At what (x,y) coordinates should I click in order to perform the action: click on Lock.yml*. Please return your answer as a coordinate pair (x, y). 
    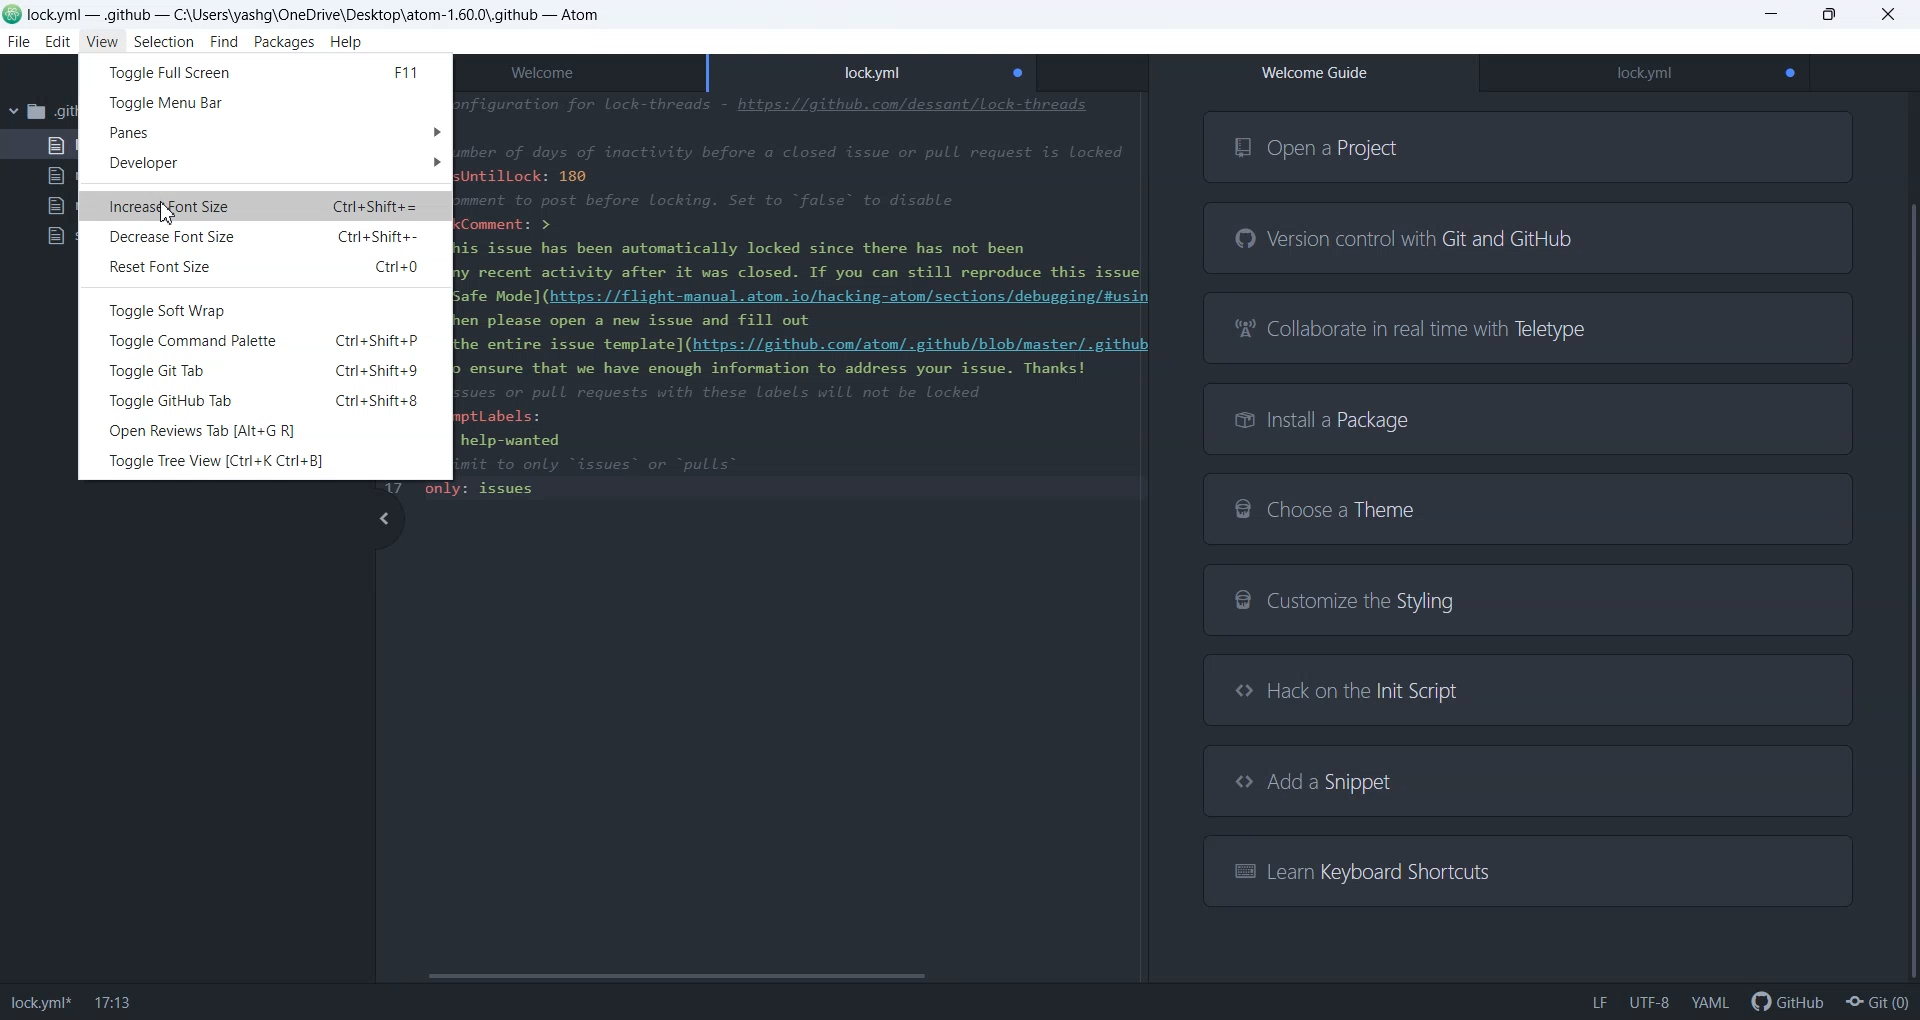
    Looking at the image, I should click on (40, 1004).